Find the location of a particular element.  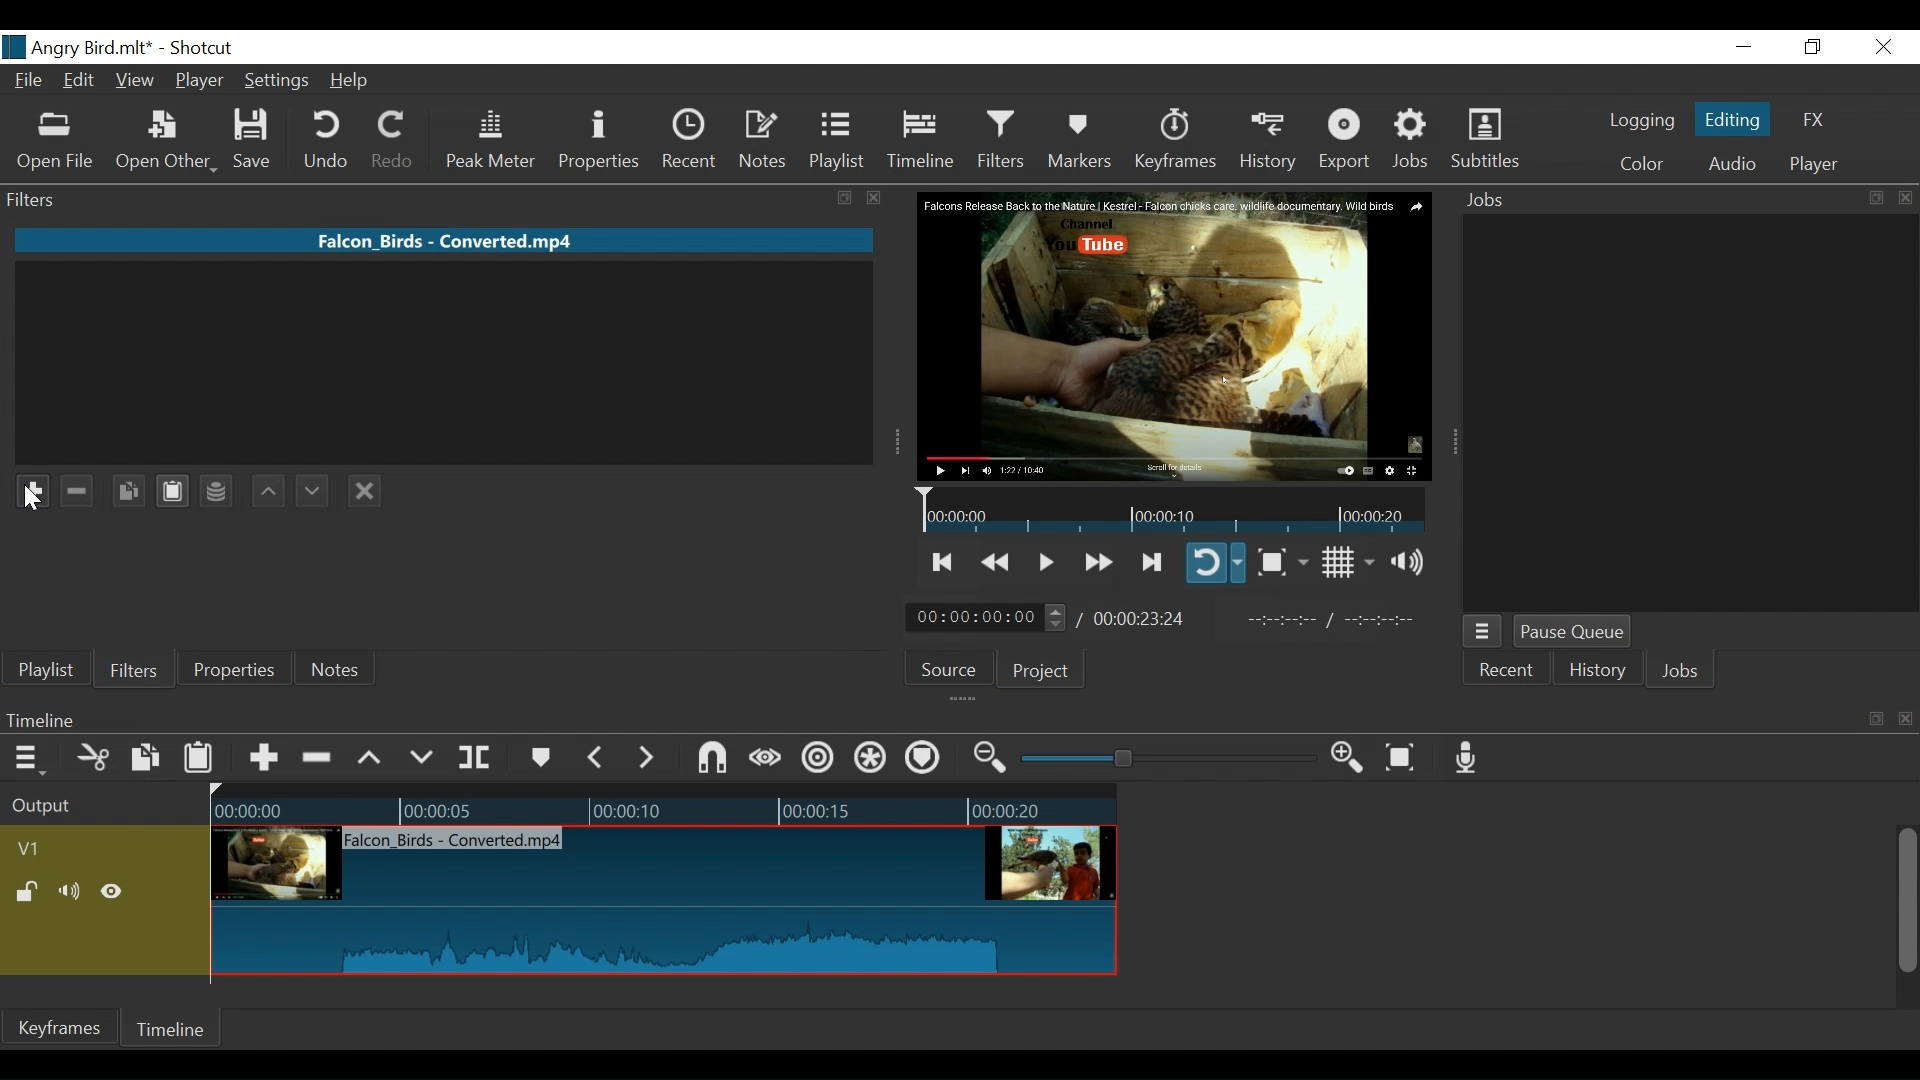

copy is located at coordinates (1874, 198).